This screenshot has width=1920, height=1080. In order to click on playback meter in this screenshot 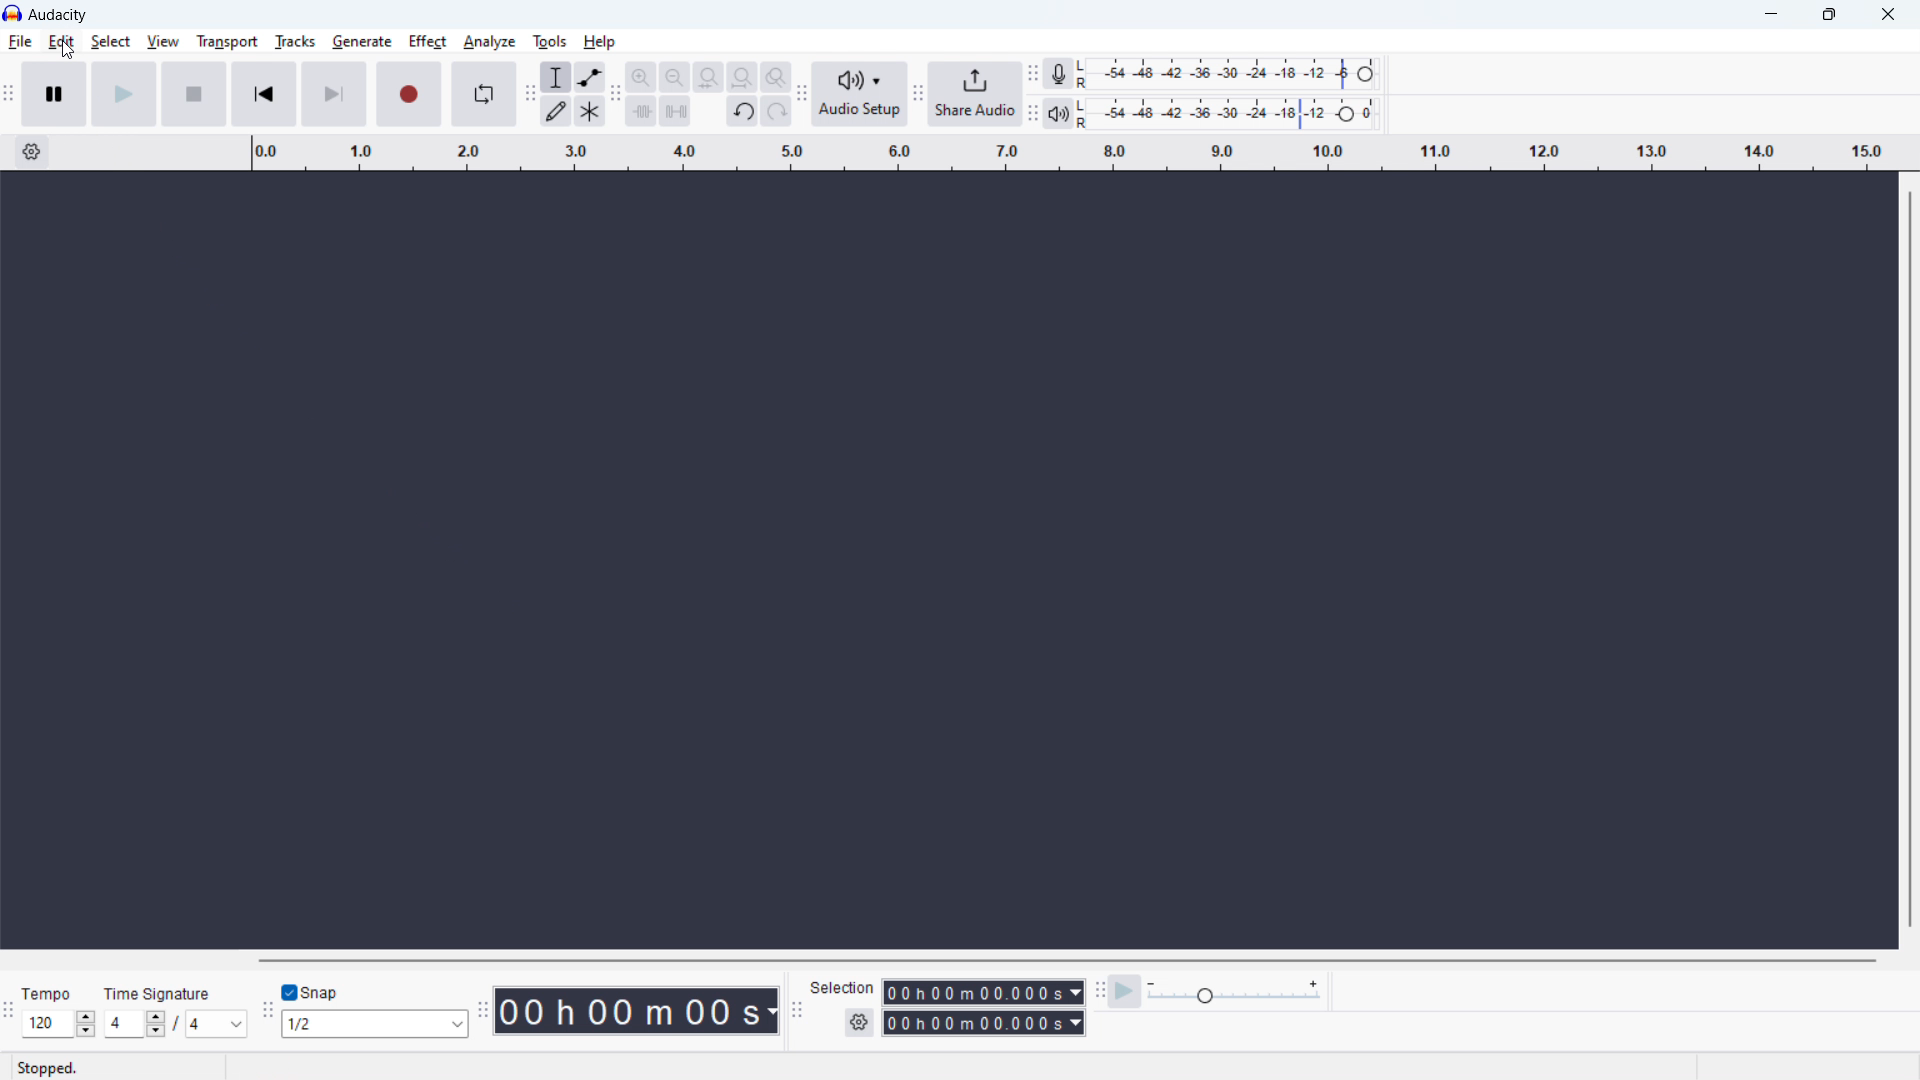, I will do `click(1059, 114)`.